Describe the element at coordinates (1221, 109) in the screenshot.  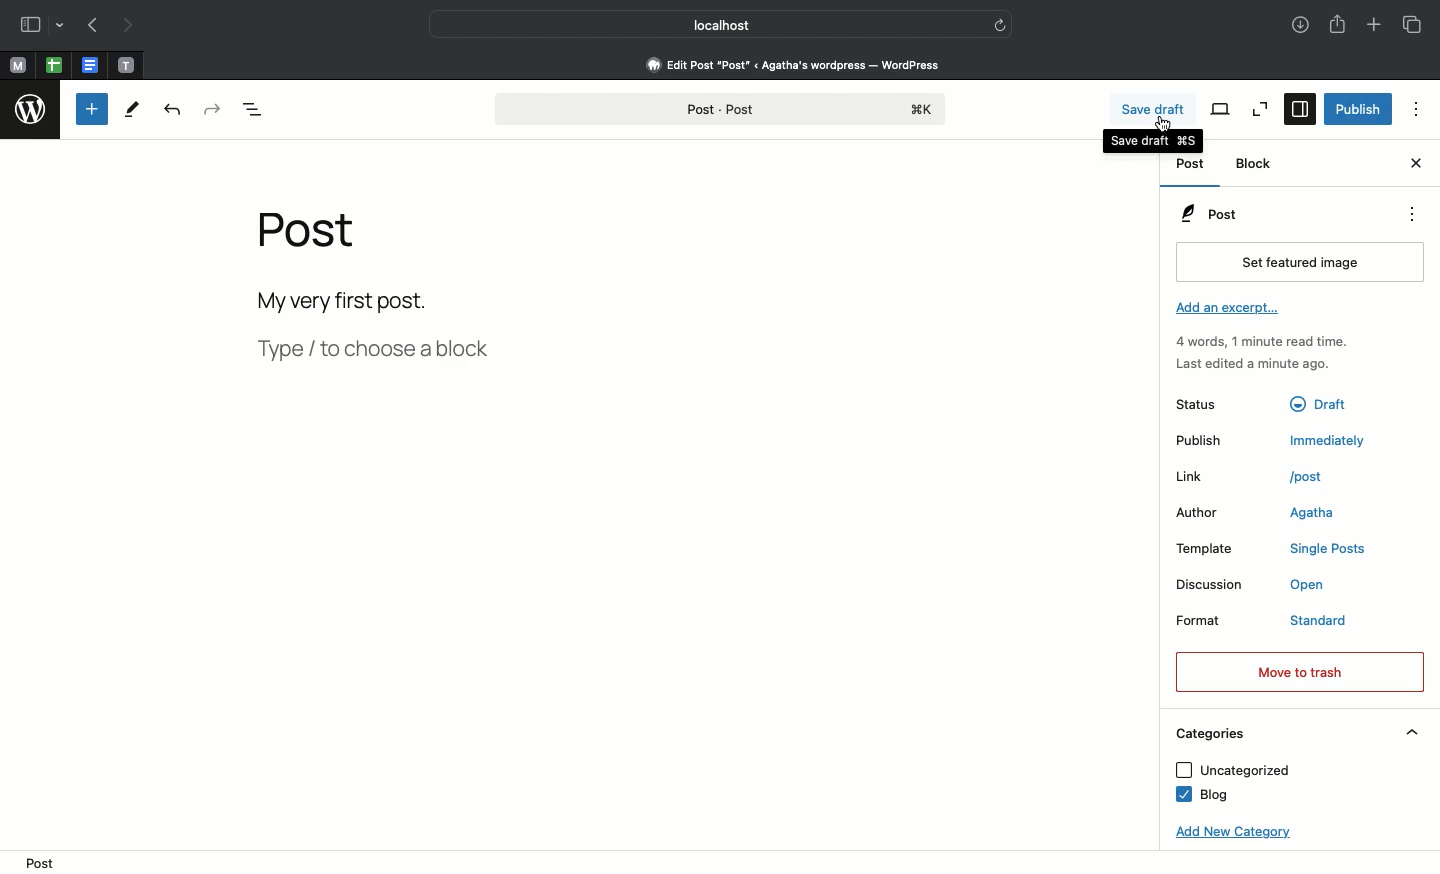
I see `View` at that location.